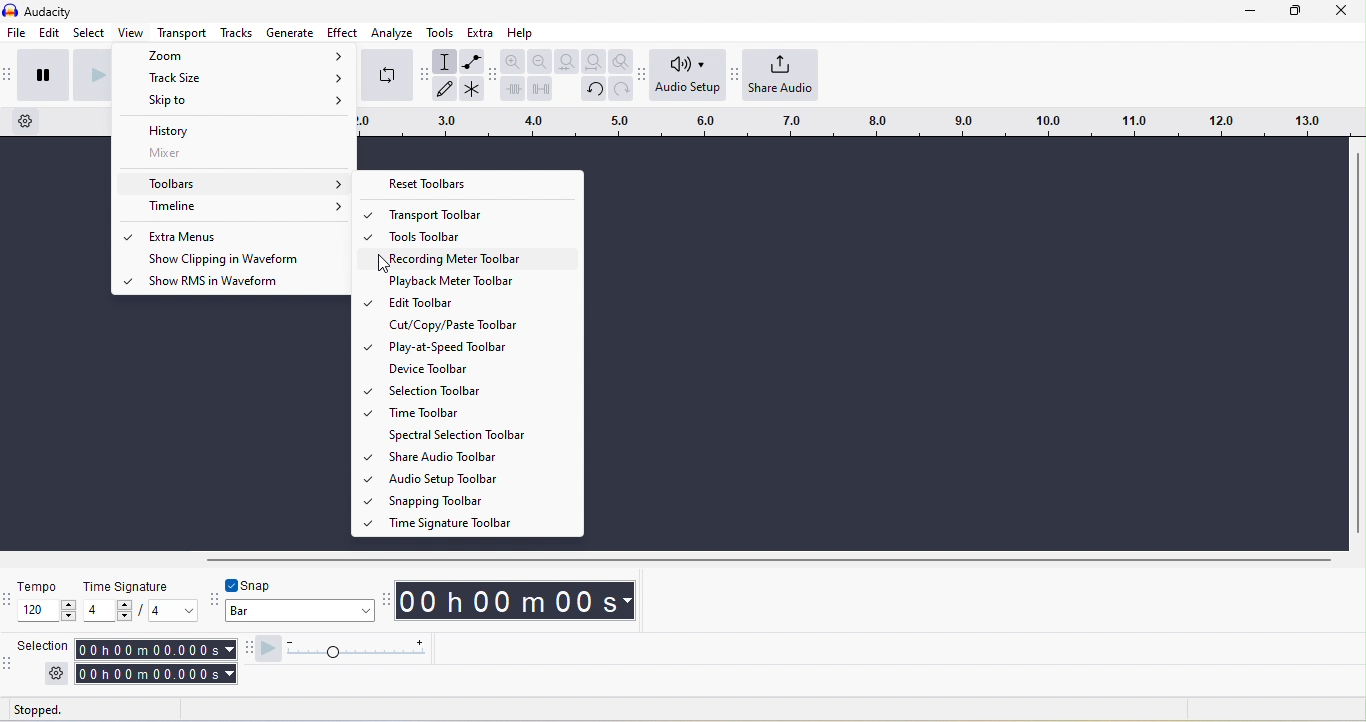 The image size is (1366, 722). Describe the element at coordinates (478, 412) in the screenshot. I see `Time toolbar` at that location.